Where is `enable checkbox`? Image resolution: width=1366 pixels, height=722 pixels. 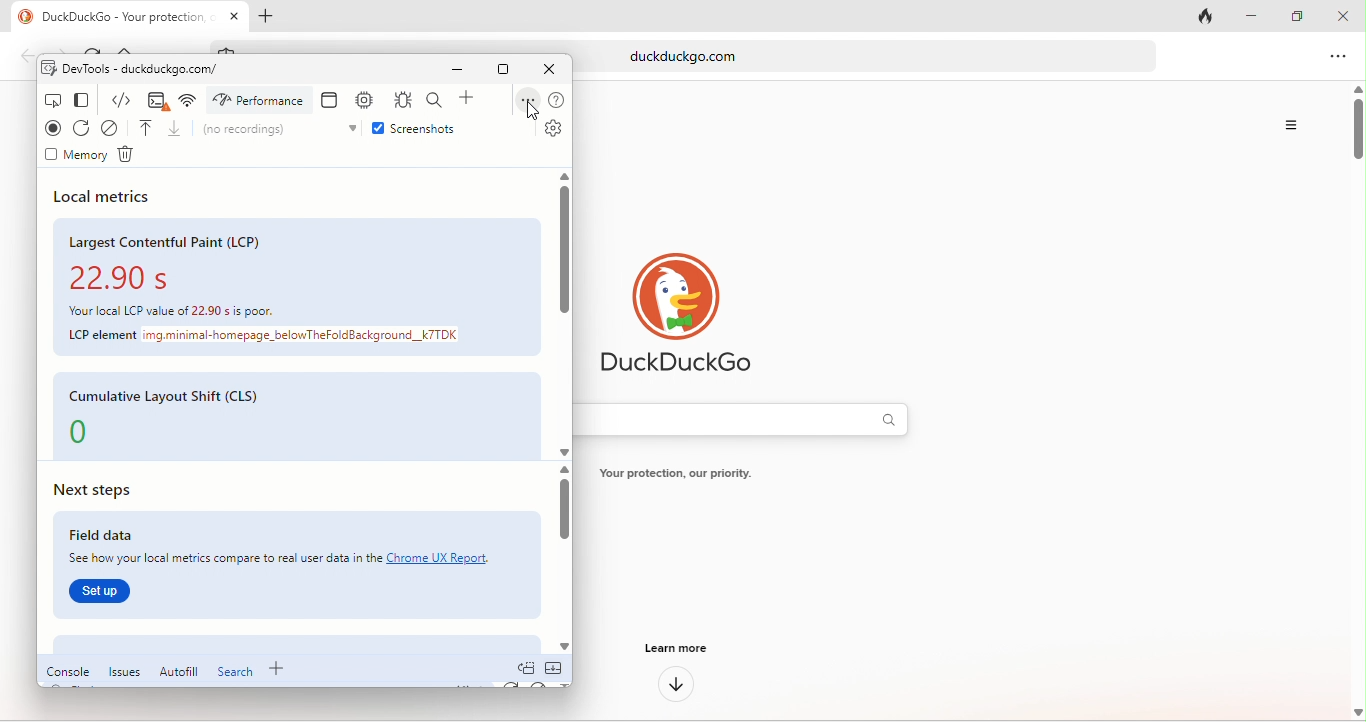
enable checkbox is located at coordinates (378, 128).